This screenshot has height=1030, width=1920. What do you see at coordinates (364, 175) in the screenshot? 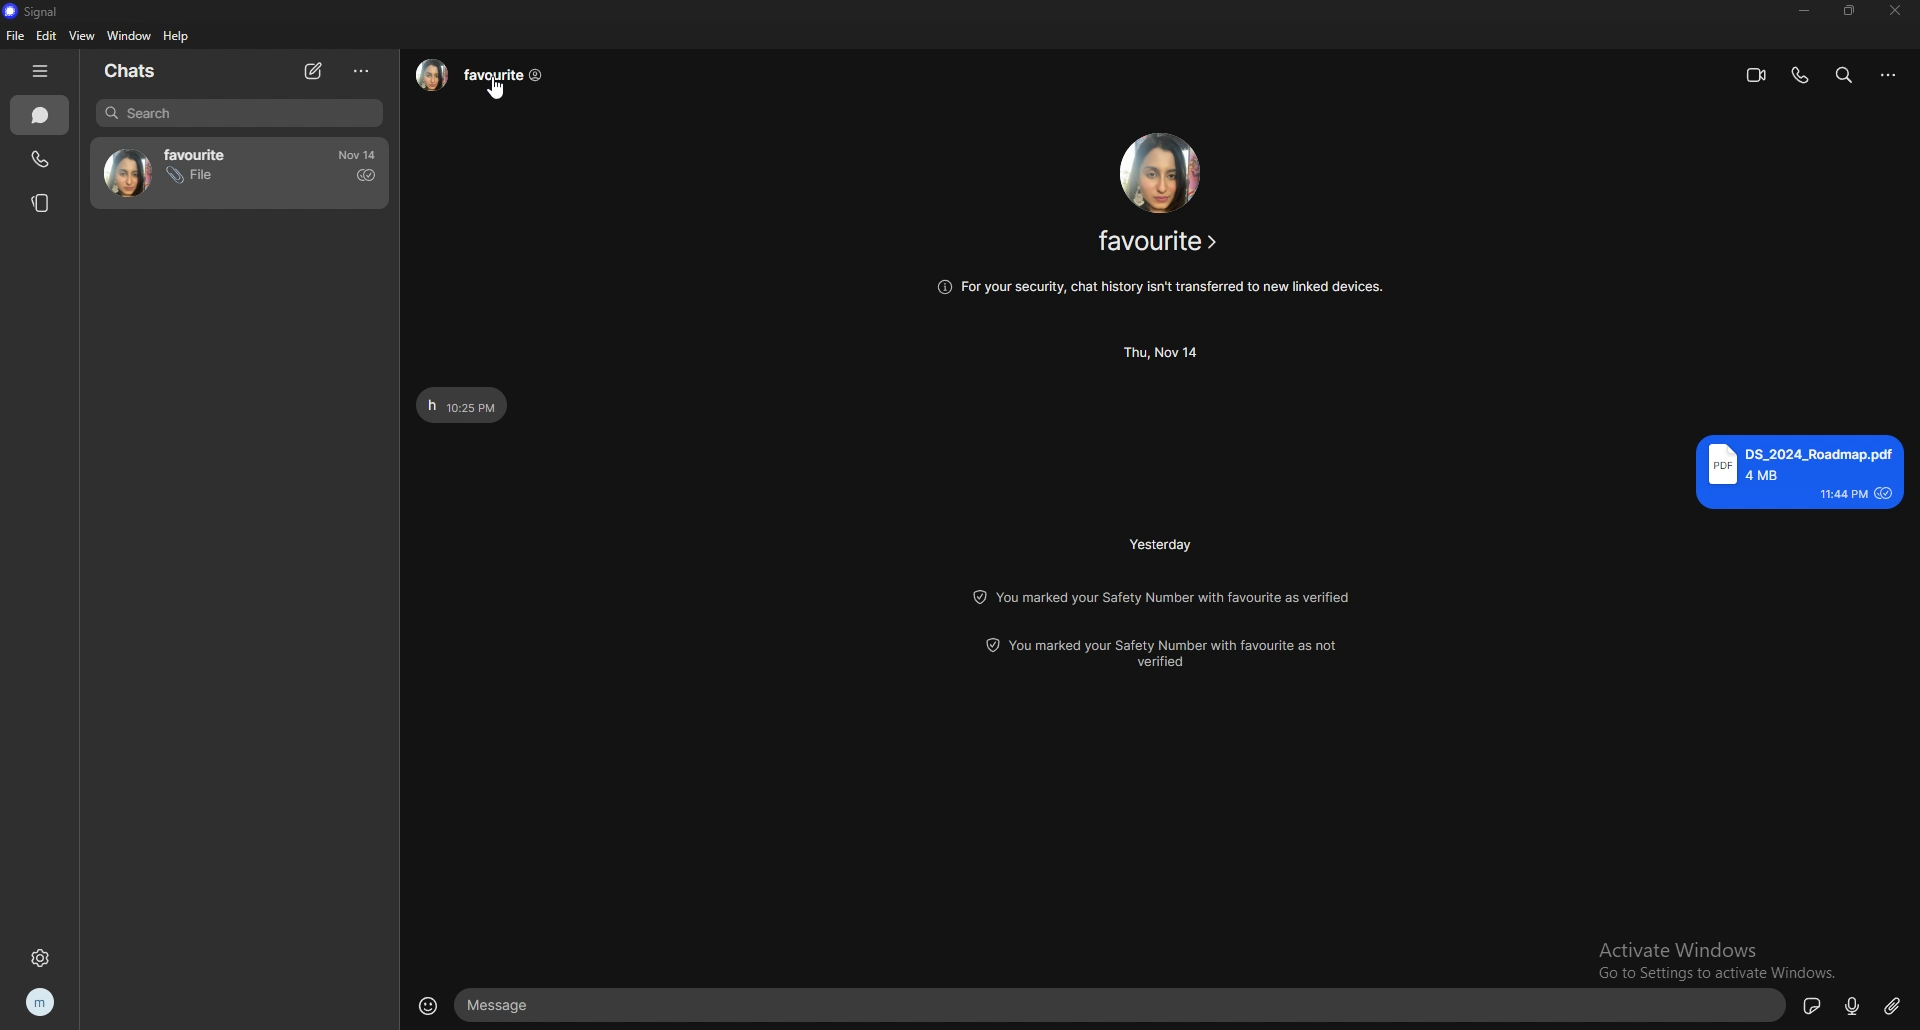
I see `sent` at bounding box center [364, 175].